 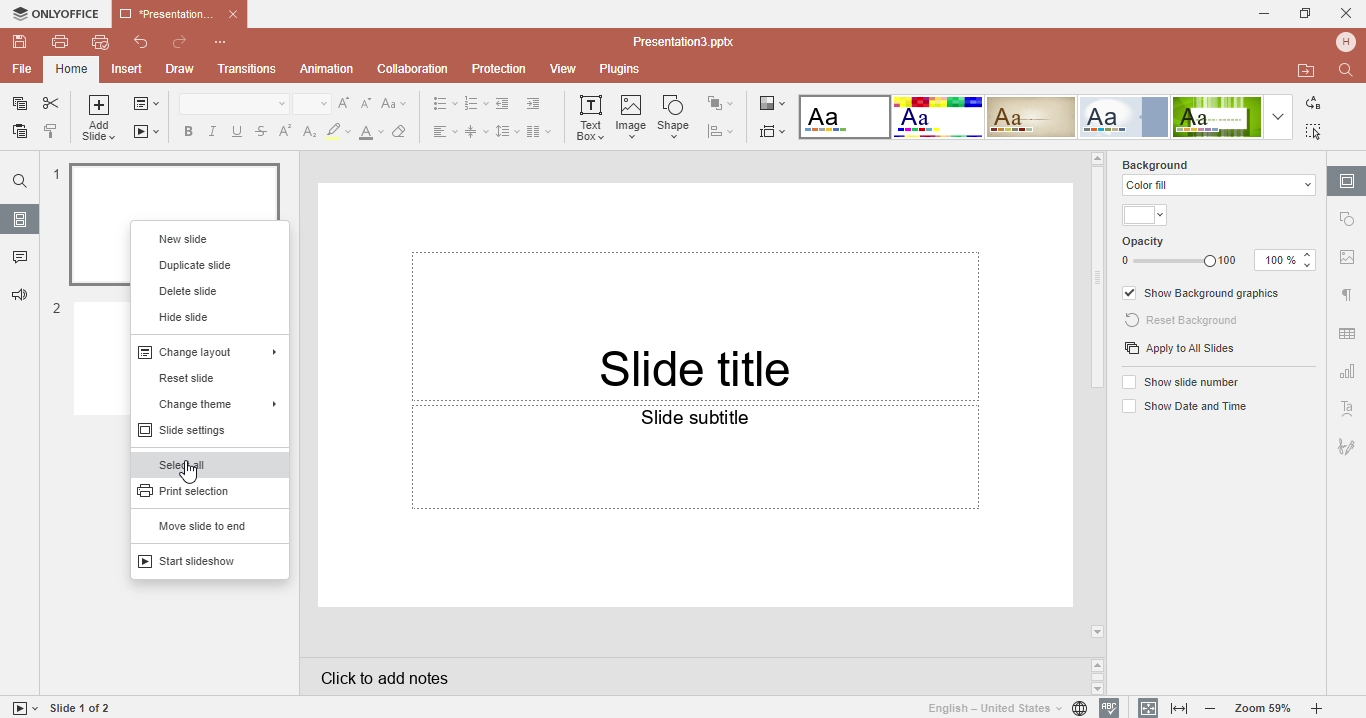 I want to click on Fit to width, so click(x=1181, y=709).